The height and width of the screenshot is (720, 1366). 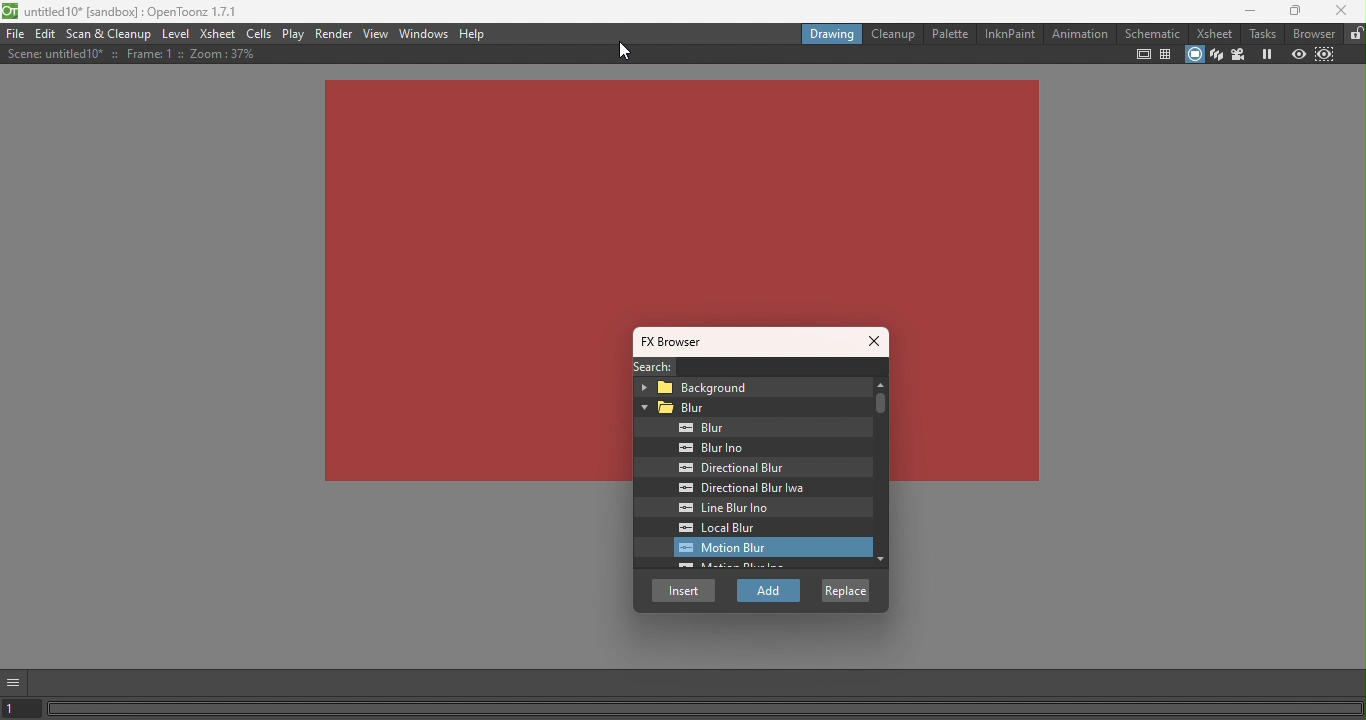 I want to click on Safe area, so click(x=1143, y=54).